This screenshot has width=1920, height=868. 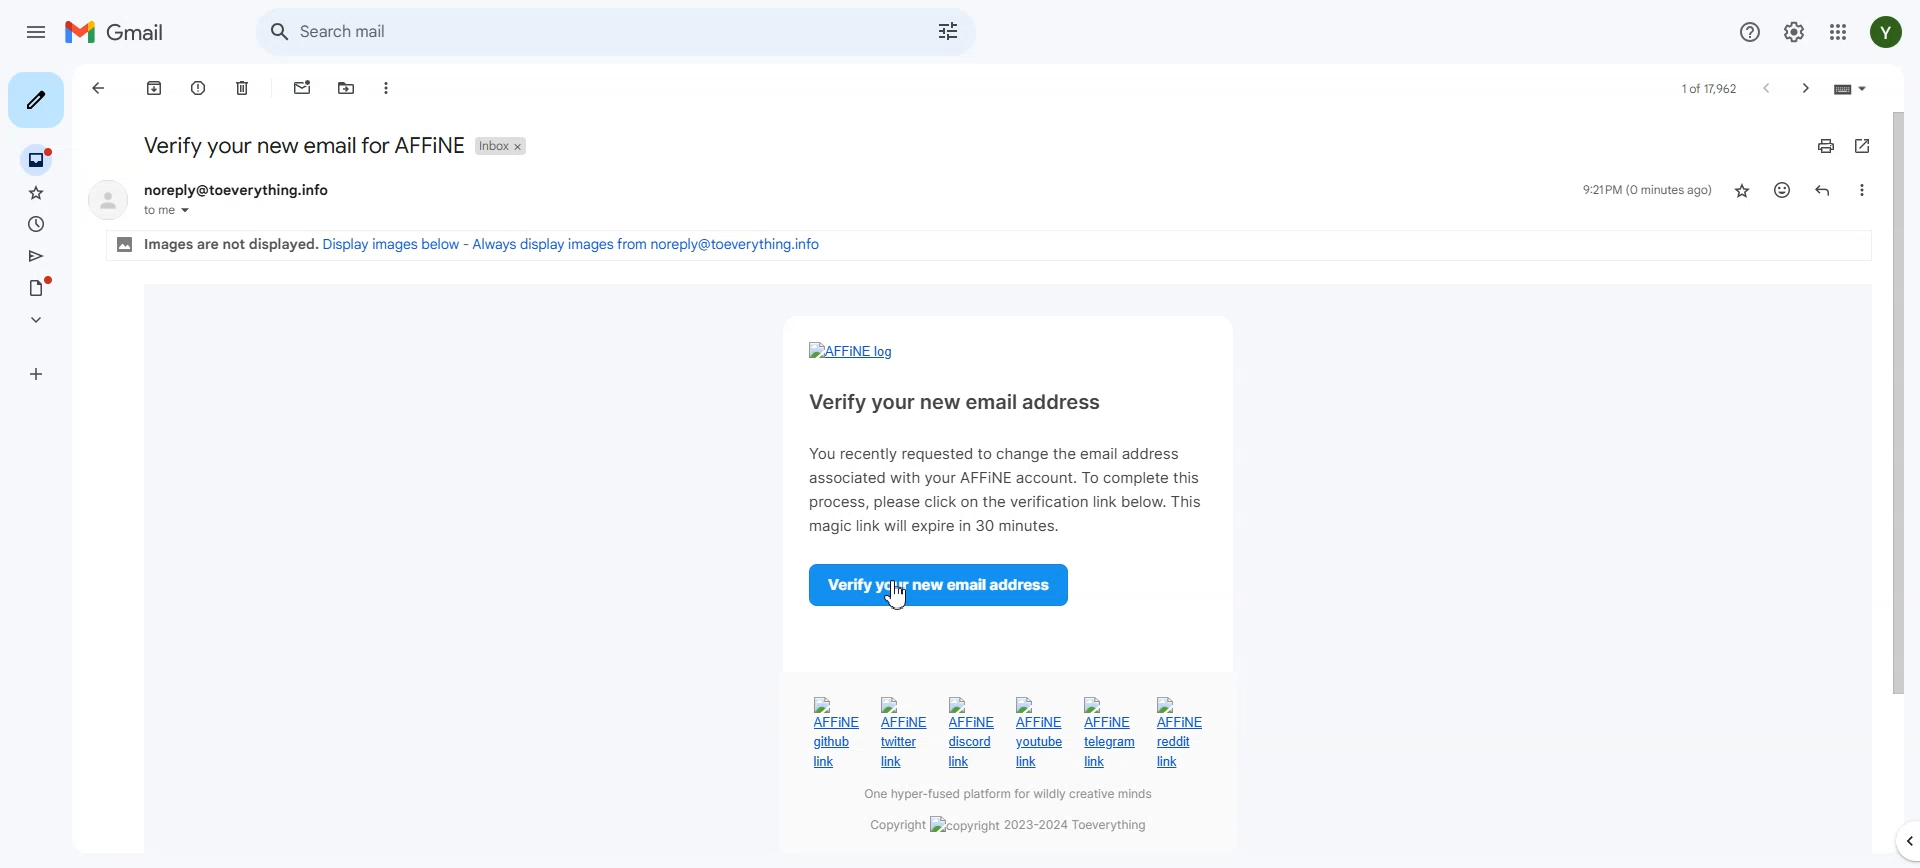 I want to click on Search mail, so click(x=590, y=31).